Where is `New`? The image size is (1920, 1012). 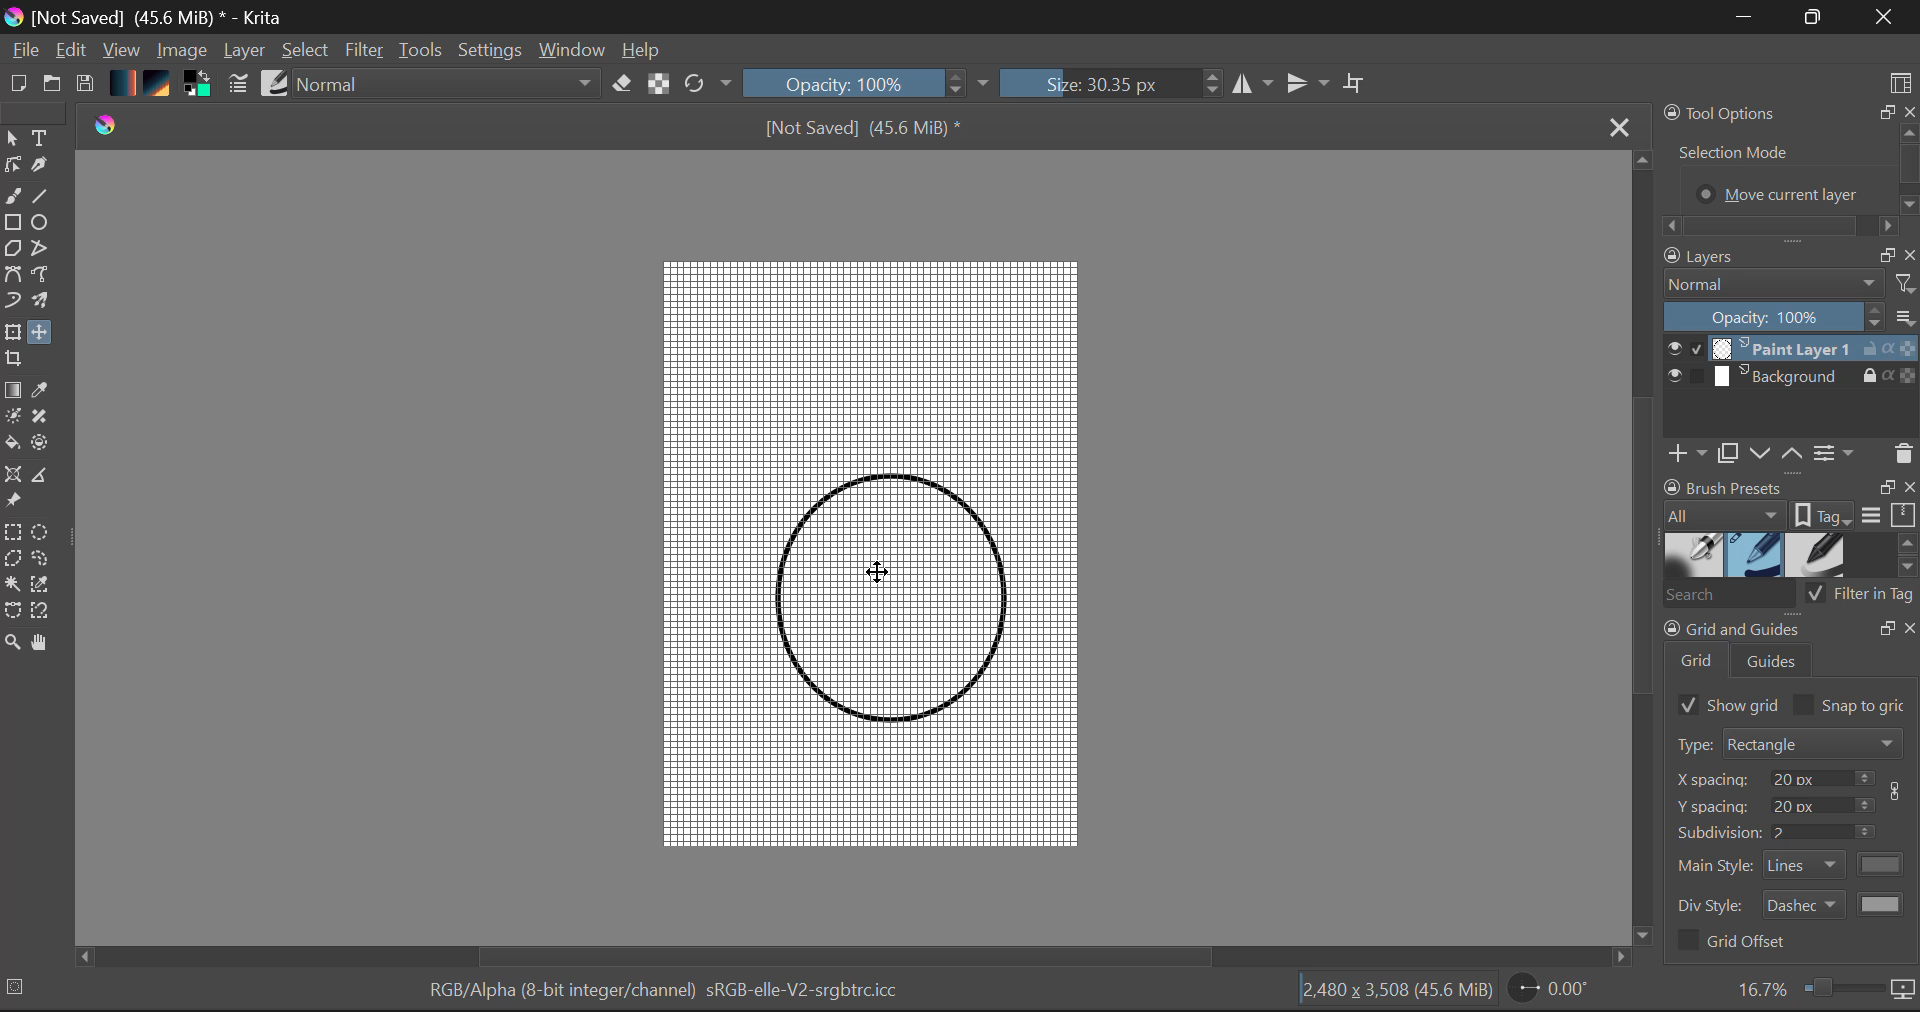
New is located at coordinates (14, 85).